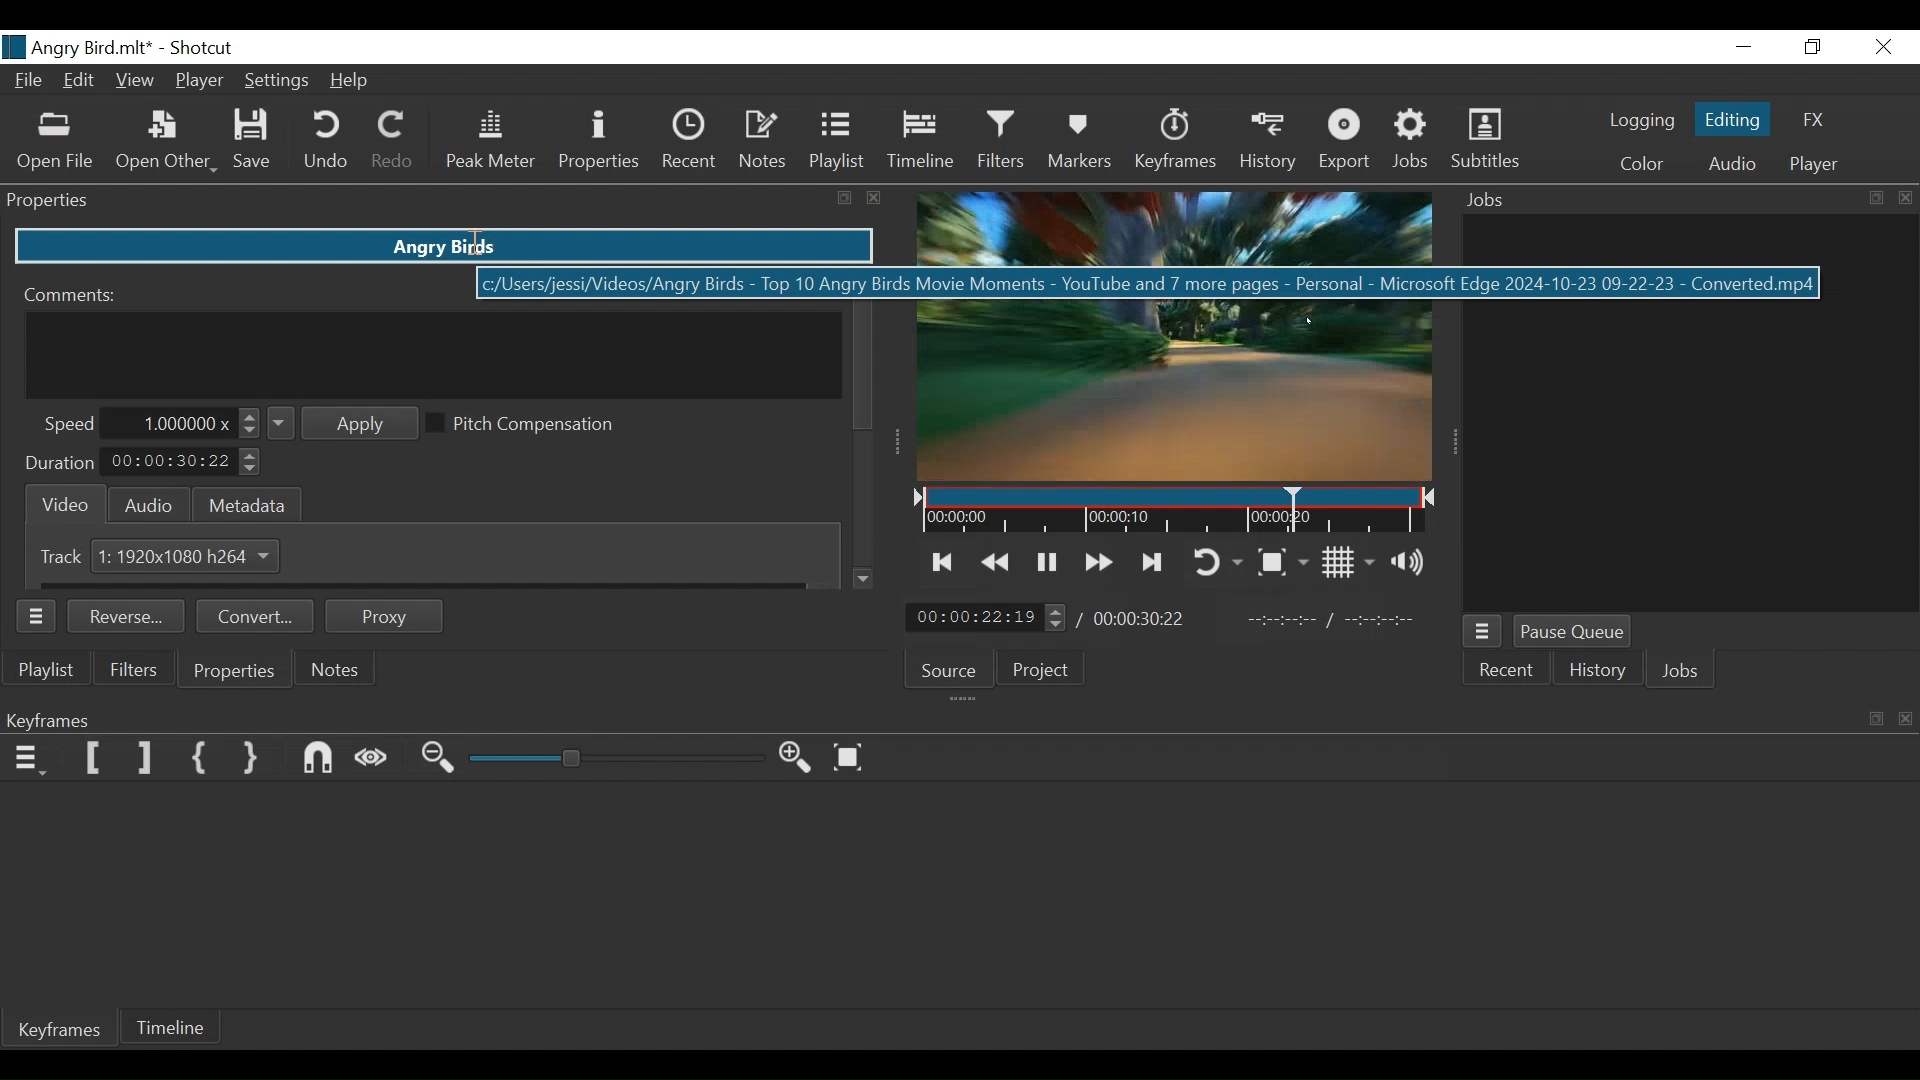 This screenshot has height=1080, width=1920. Describe the element at coordinates (1047, 669) in the screenshot. I see `Project` at that location.